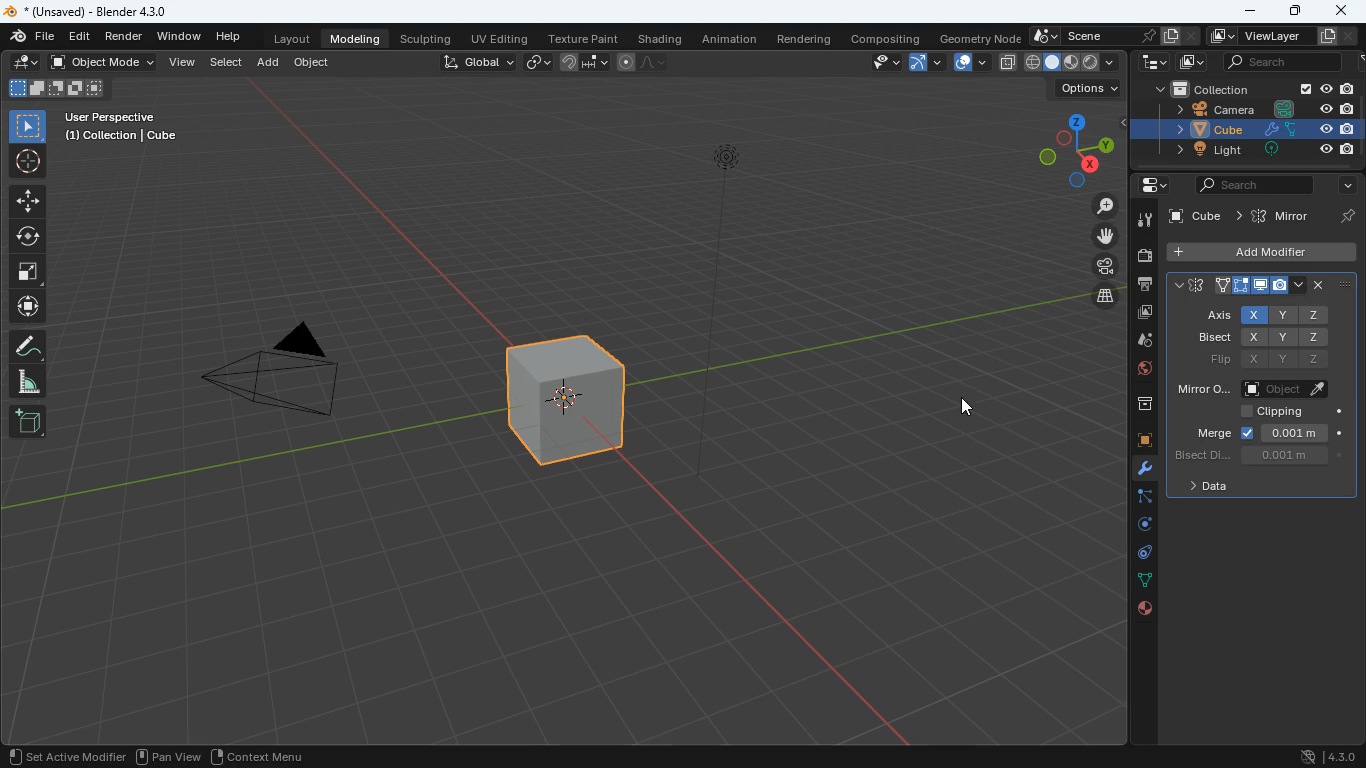 This screenshot has height=768, width=1366. Describe the element at coordinates (1276, 151) in the screenshot. I see `` at that location.